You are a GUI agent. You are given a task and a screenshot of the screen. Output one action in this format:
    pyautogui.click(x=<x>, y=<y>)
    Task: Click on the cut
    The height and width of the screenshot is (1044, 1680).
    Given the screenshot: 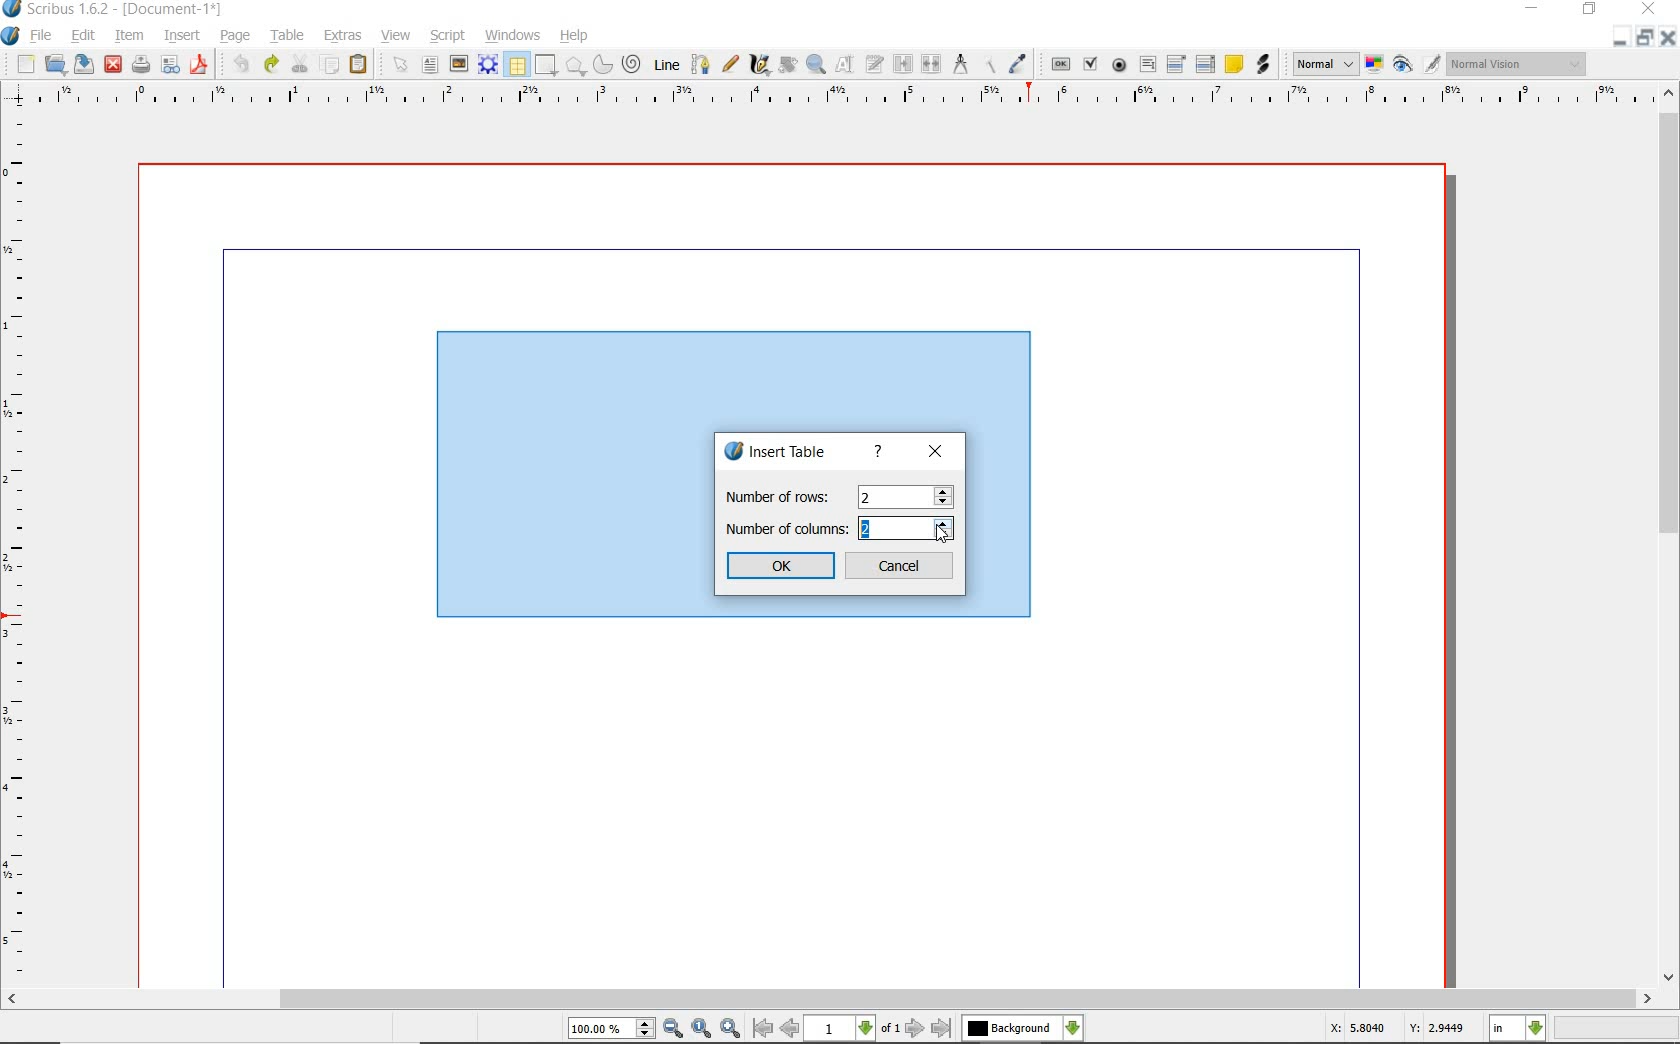 What is the action you would take?
    pyautogui.click(x=302, y=63)
    